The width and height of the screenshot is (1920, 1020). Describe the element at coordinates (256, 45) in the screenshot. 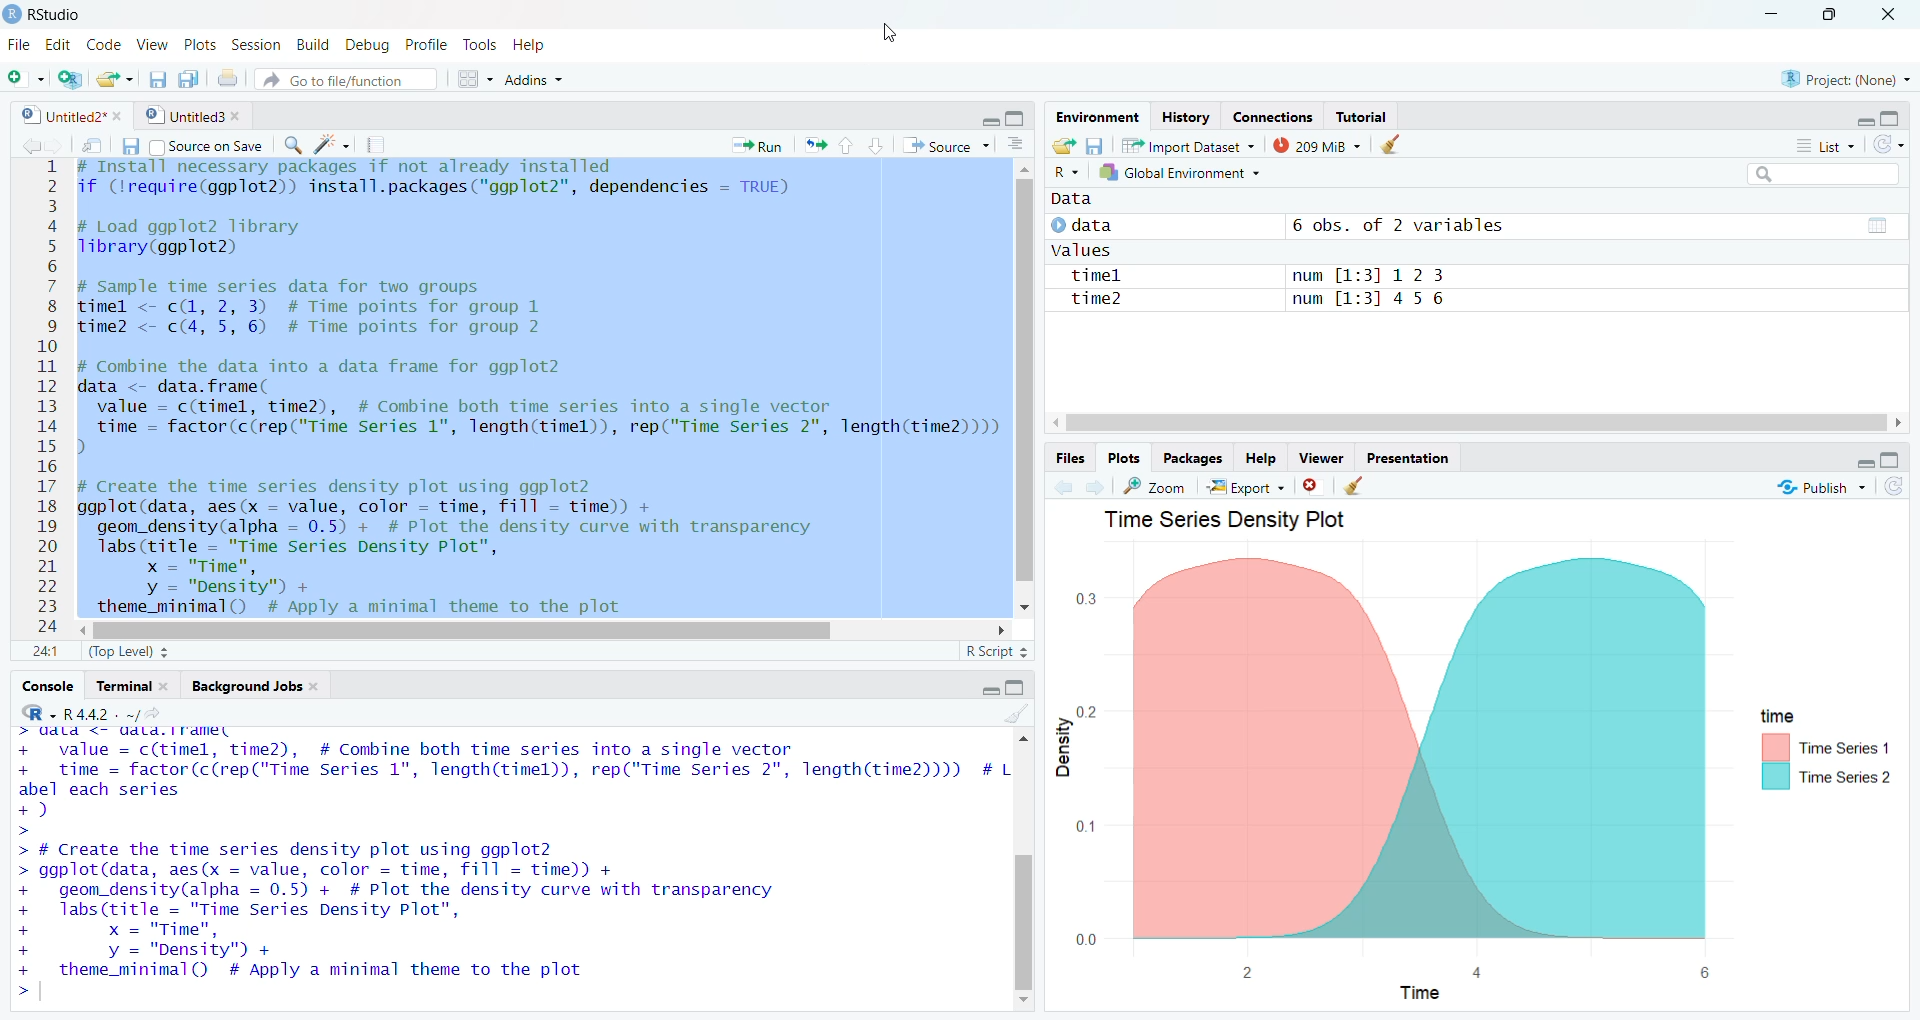

I see `Session` at that location.